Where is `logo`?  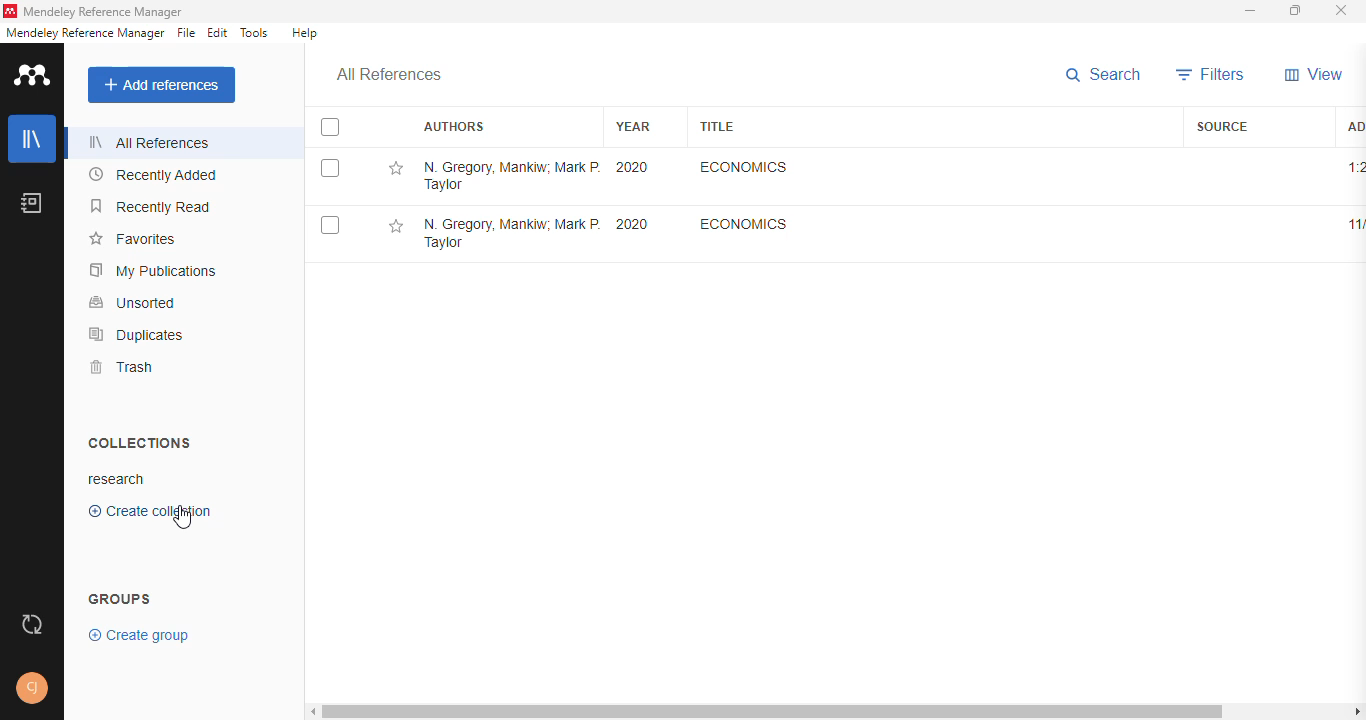
logo is located at coordinates (34, 74).